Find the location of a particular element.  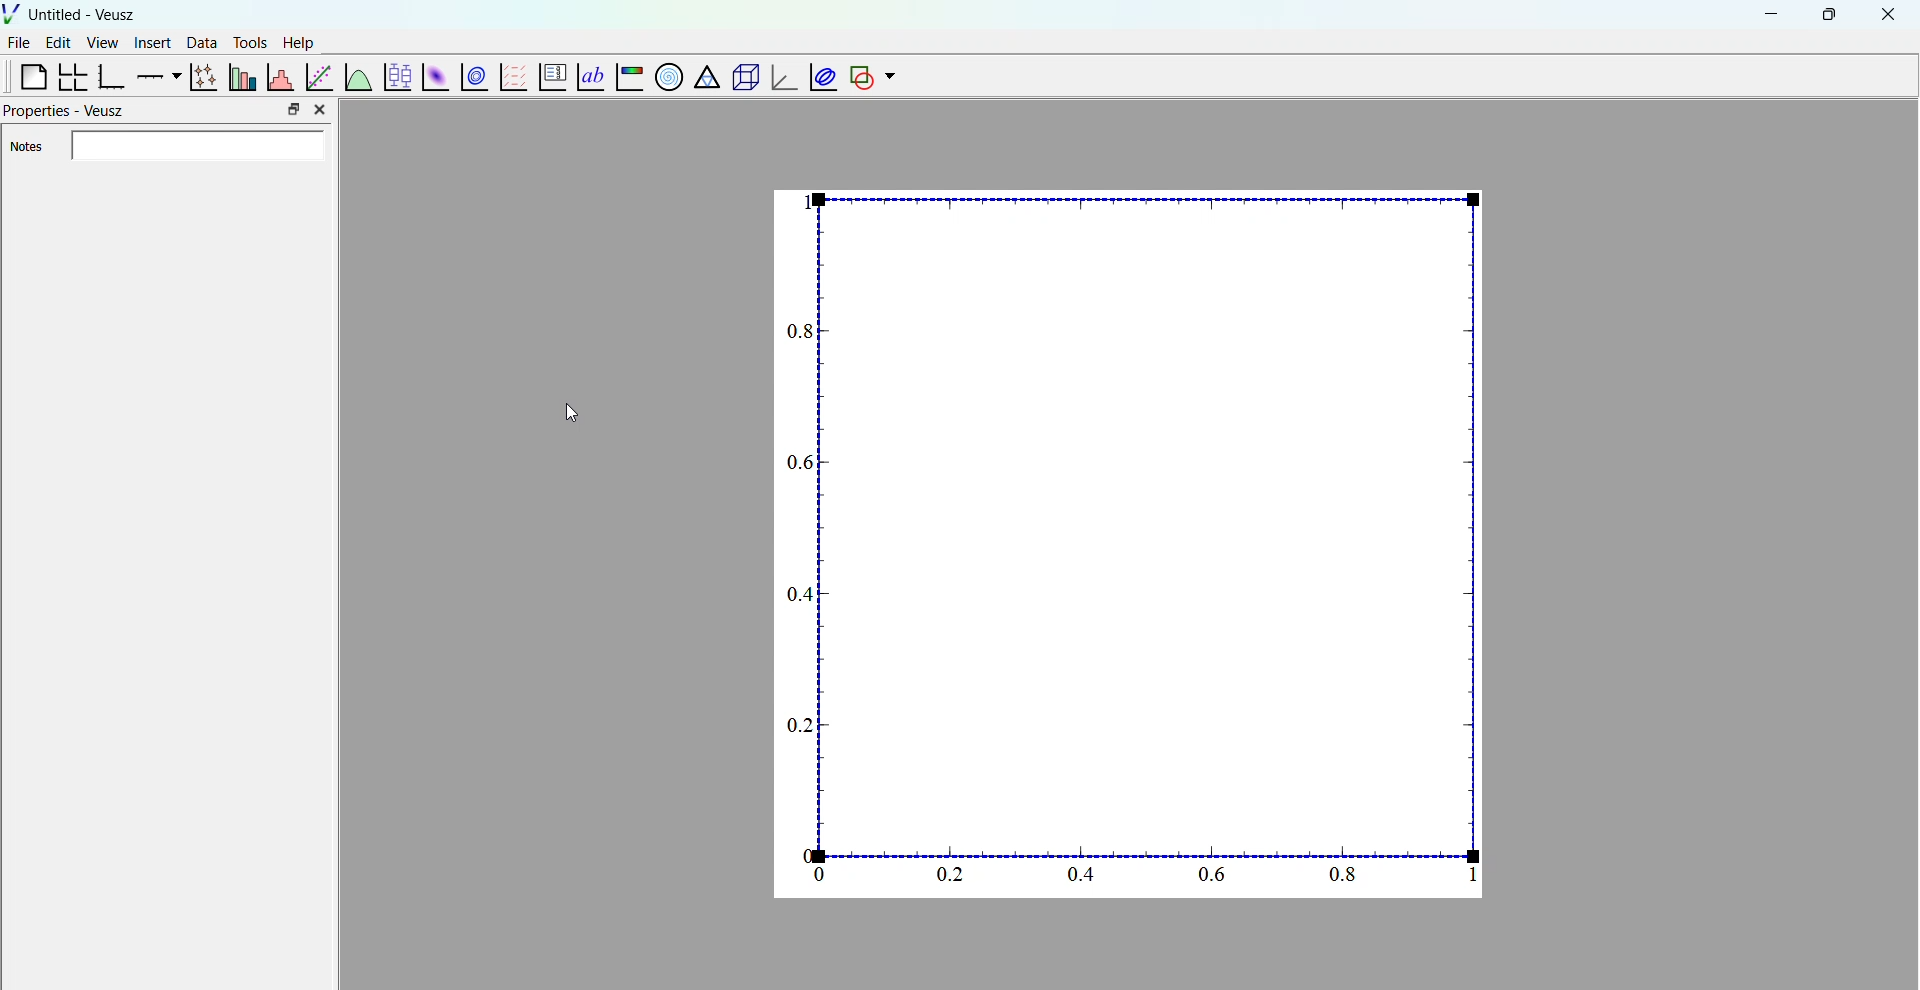

add a shape to the plot is located at coordinates (860, 77).